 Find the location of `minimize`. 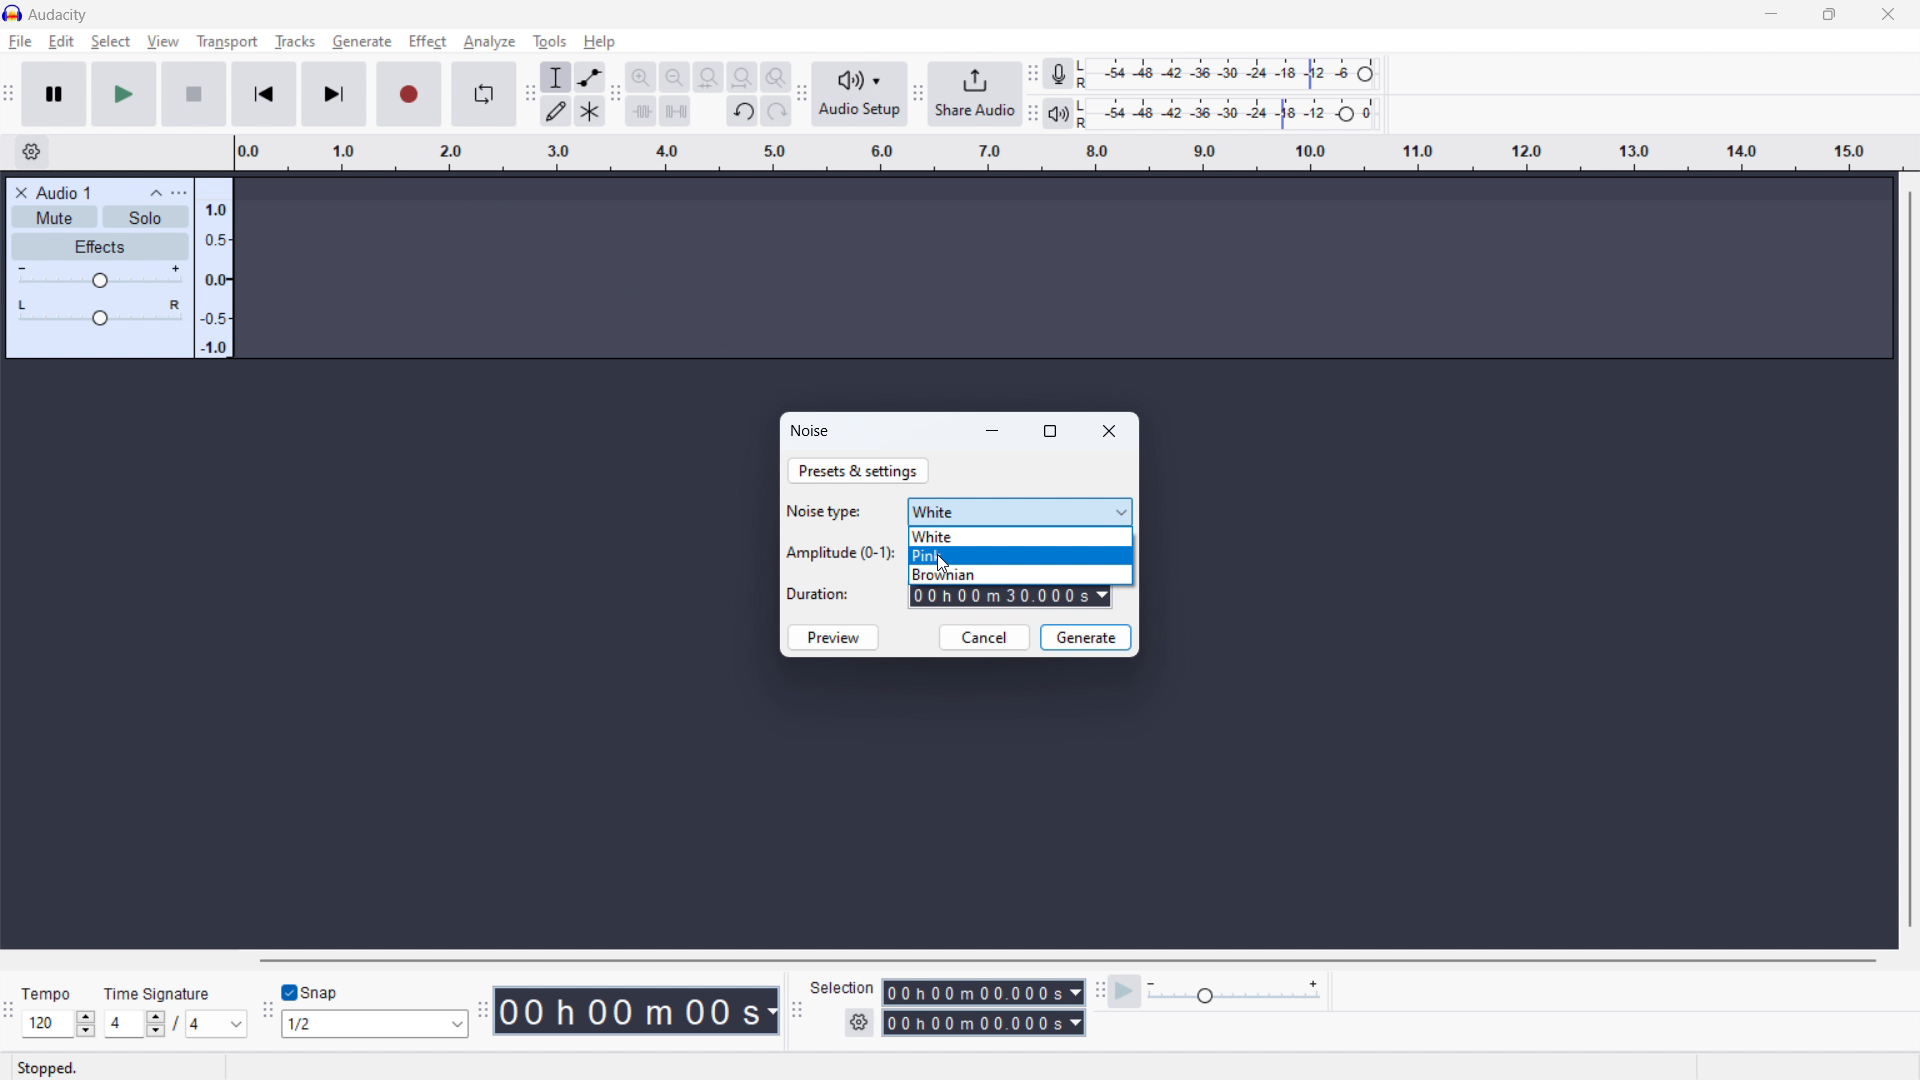

minimize is located at coordinates (994, 430).